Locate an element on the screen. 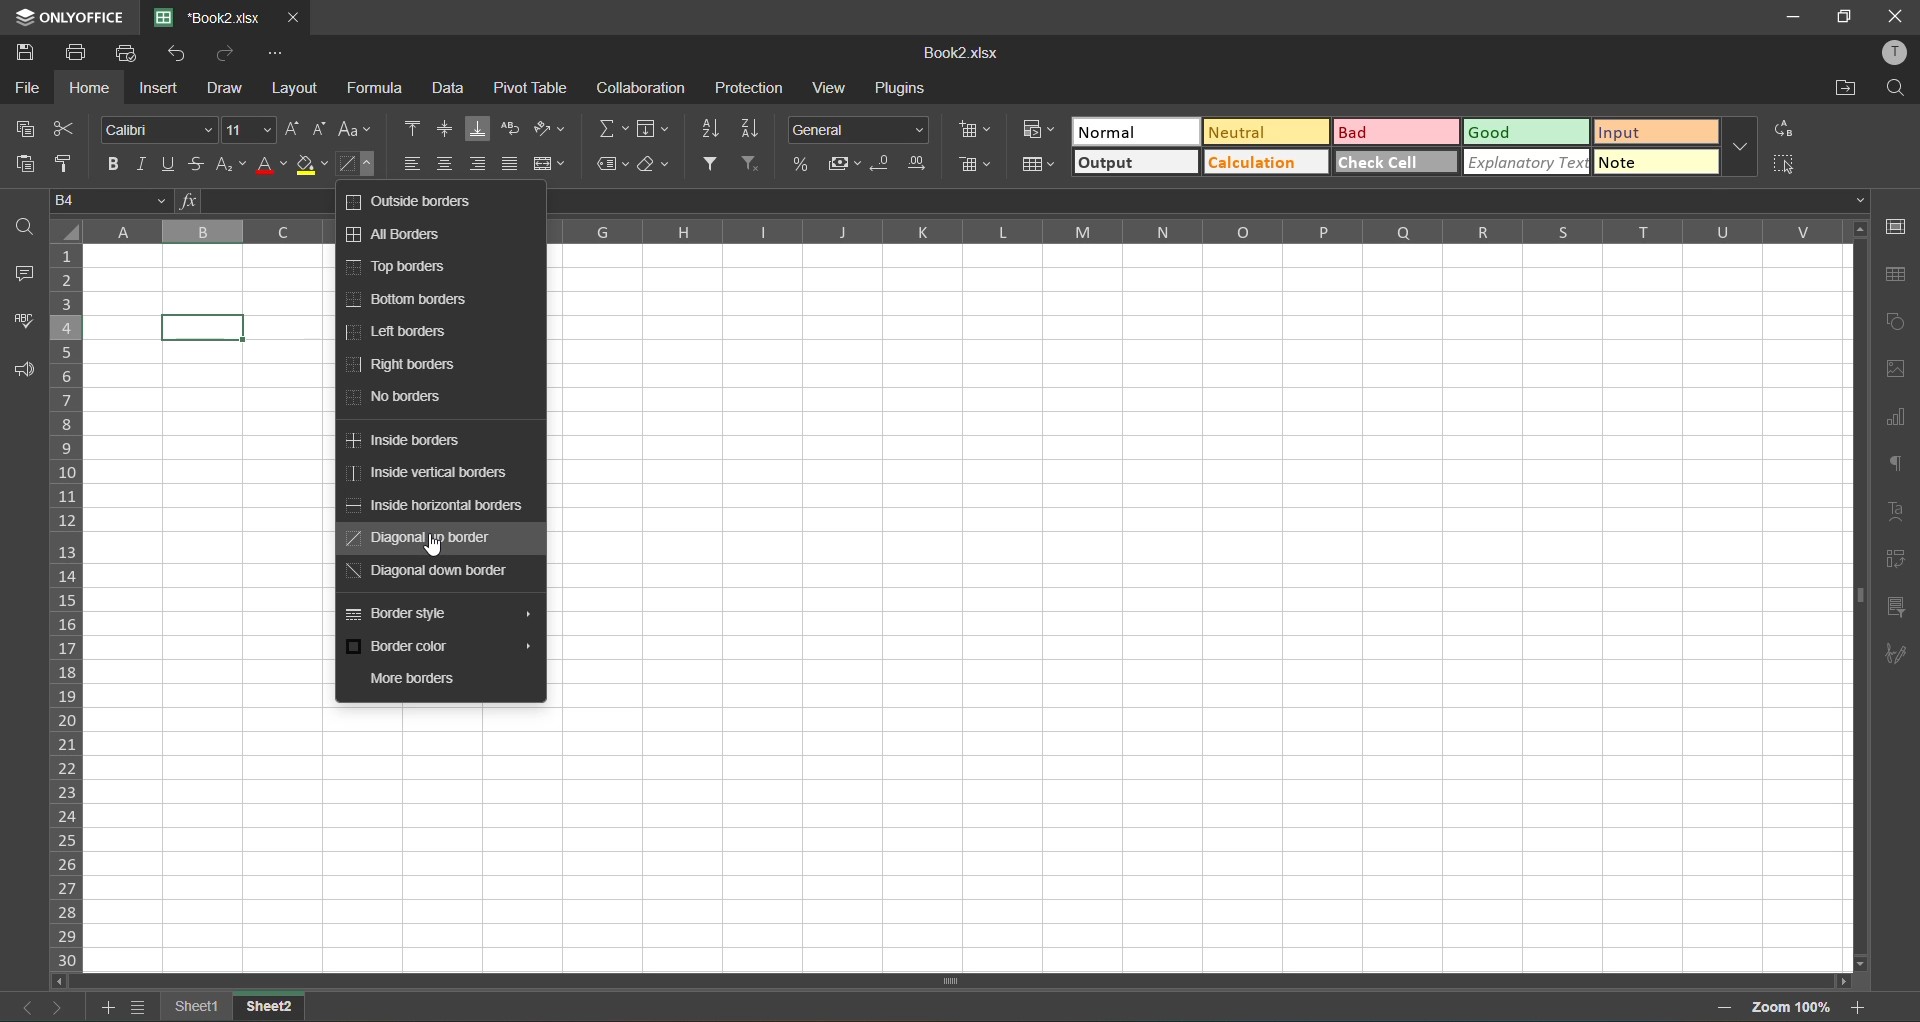 The height and width of the screenshot is (1022, 1920). layout is located at coordinates (293, 89).